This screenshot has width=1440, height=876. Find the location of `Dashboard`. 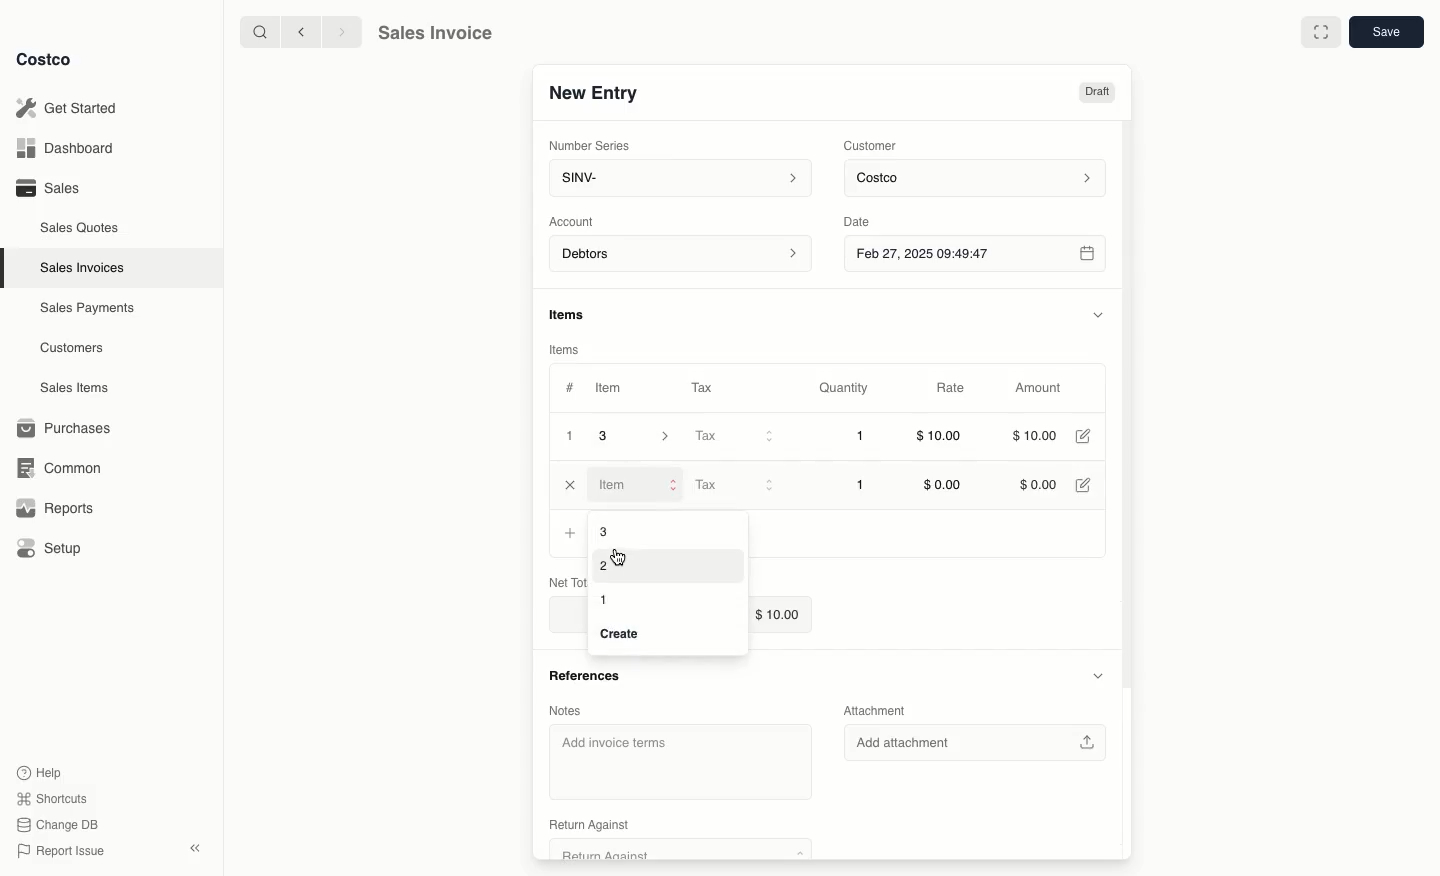

Dashboard is located at coordinates (70, 149).